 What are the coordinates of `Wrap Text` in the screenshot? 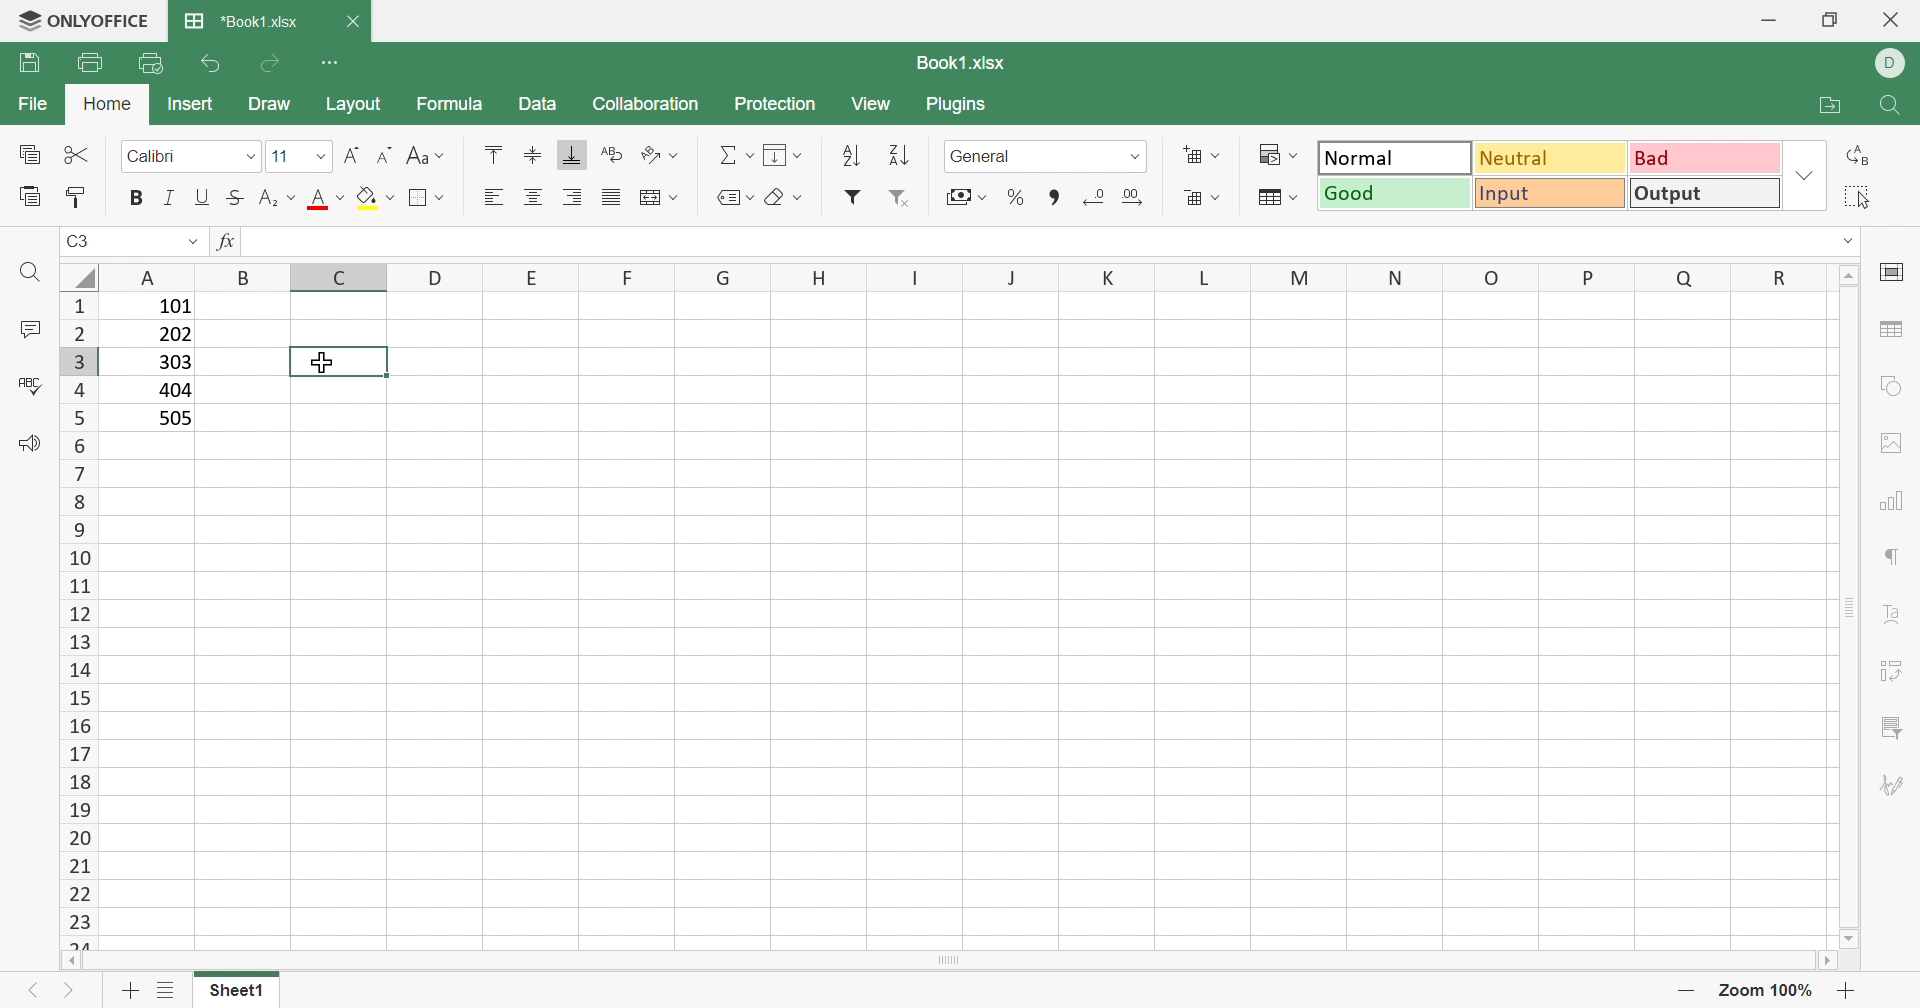 It's located at (610, 156).